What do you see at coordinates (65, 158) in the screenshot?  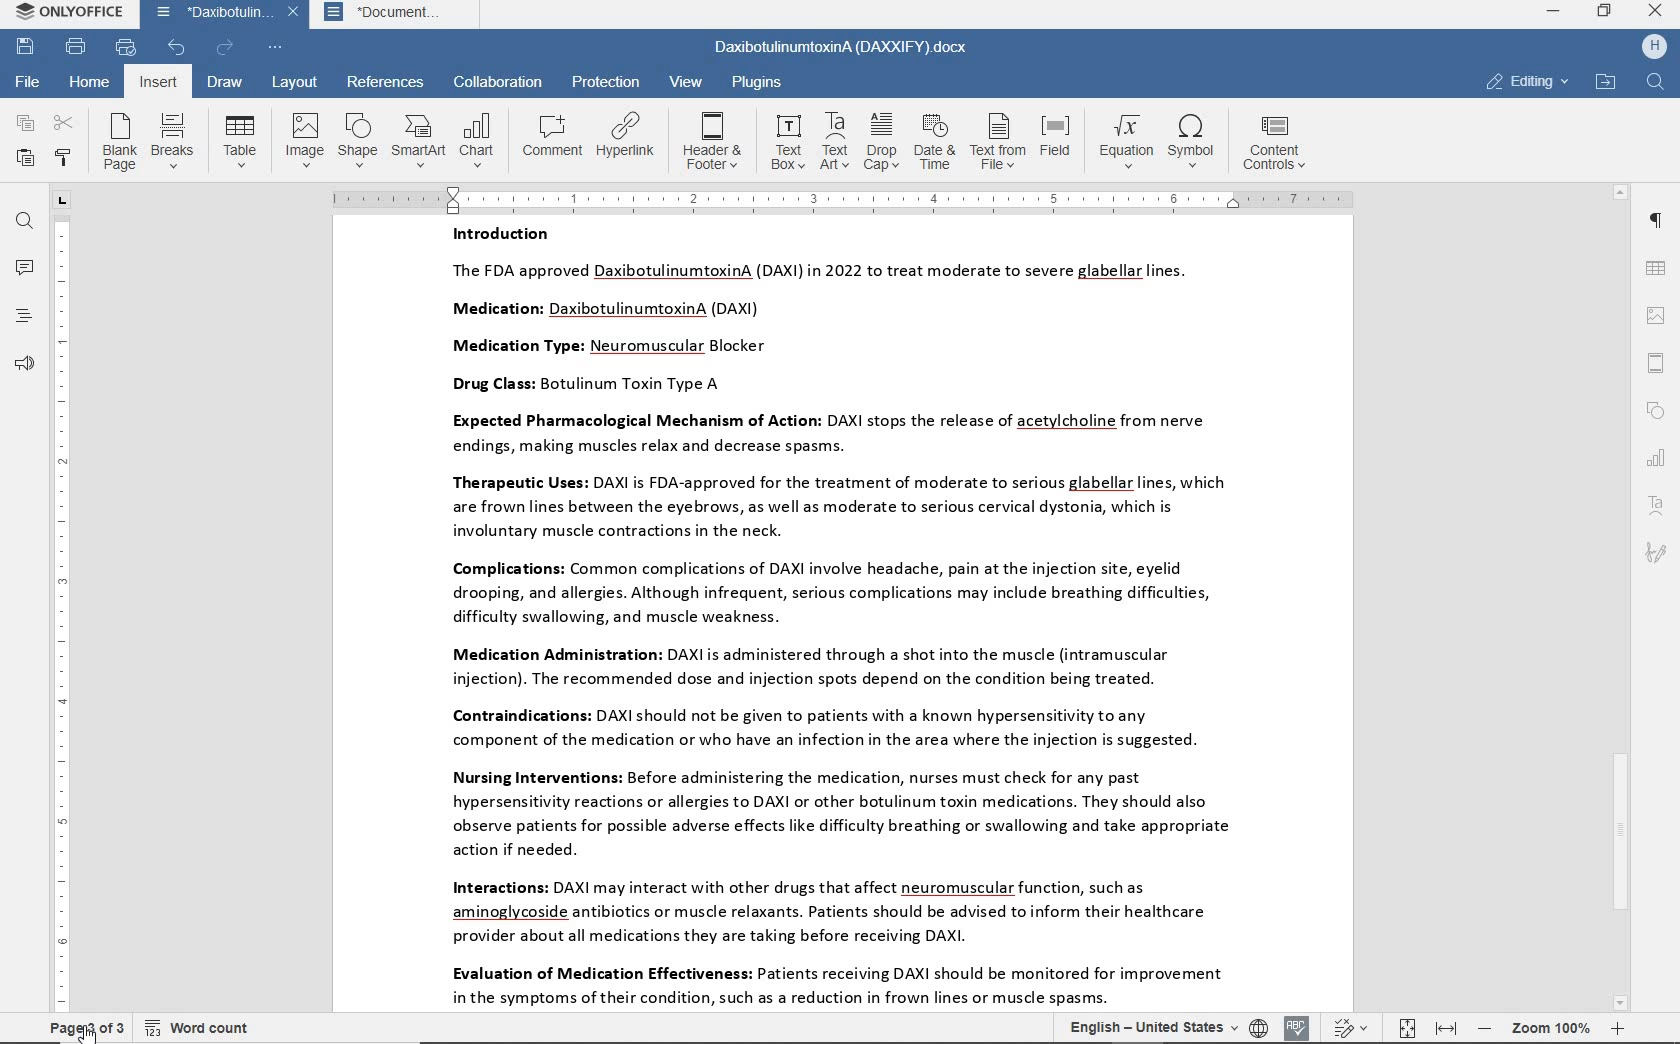 I see `copy style` at bounding box center [65, 158].